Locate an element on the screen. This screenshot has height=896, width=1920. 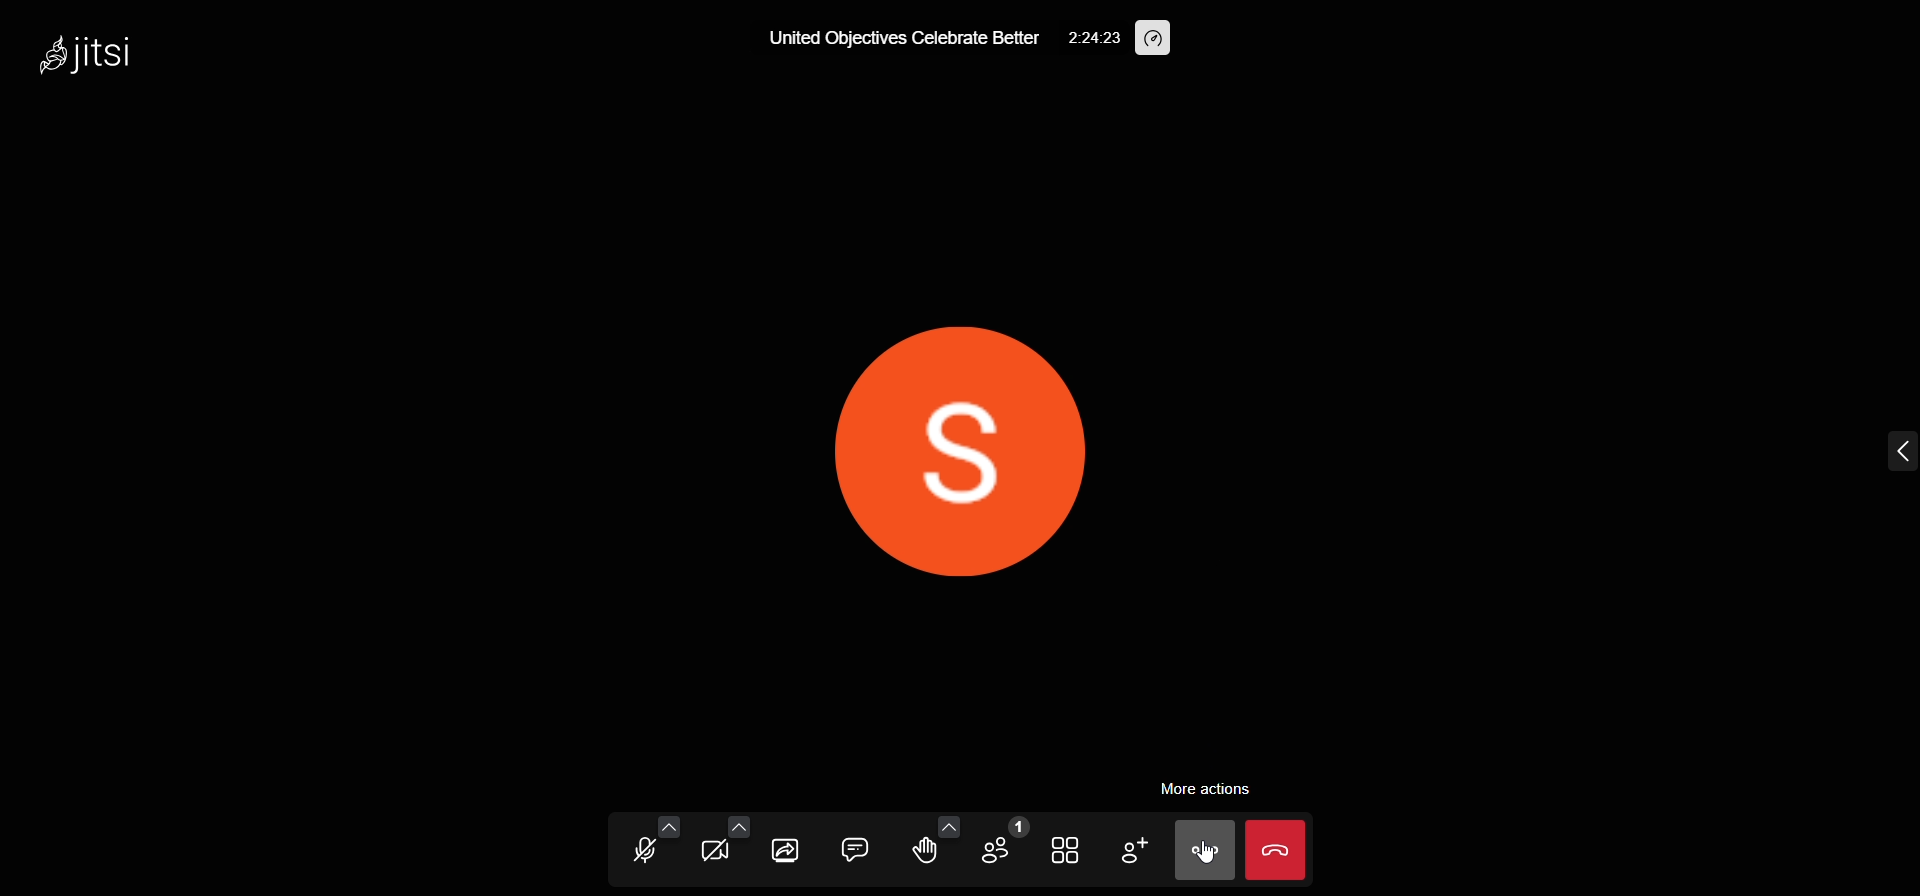
display picture is located at coordinates (948, 442).